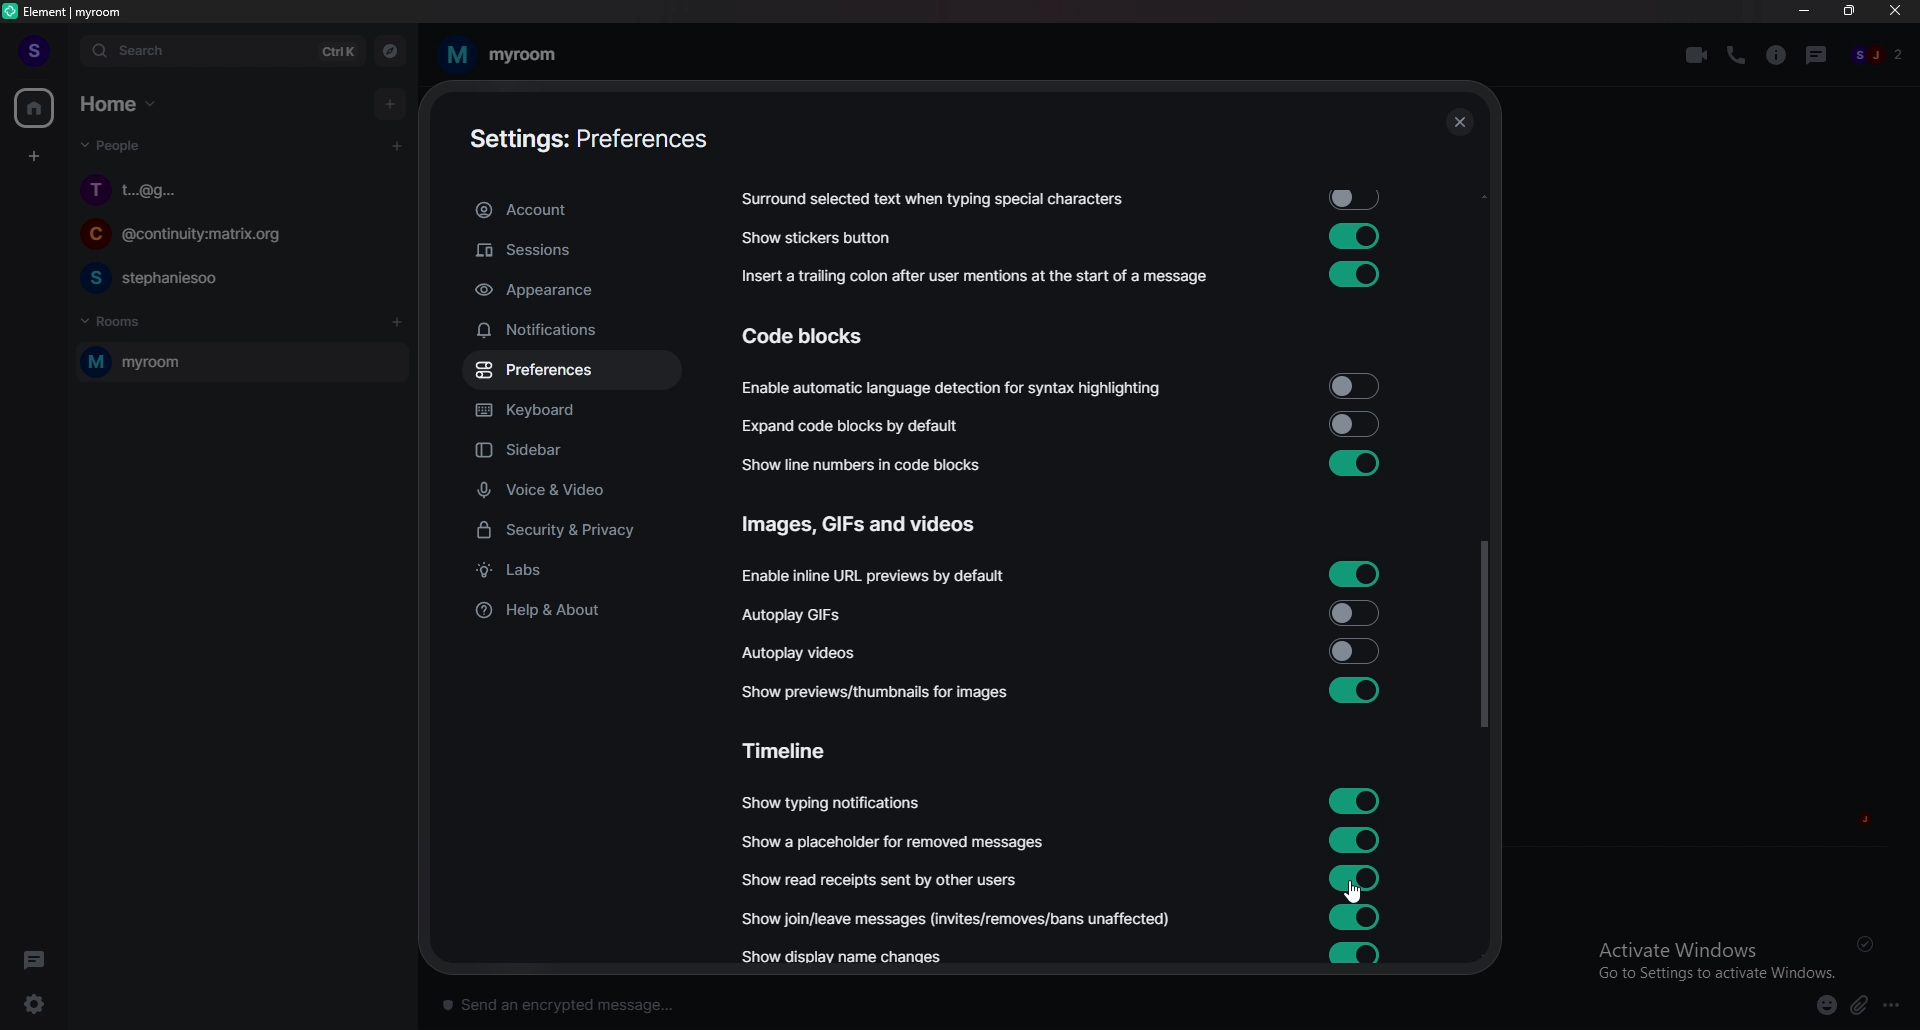 Image resolution: width=1920 pixels, height=1030 pixels. What do you see at coordinates (567, 330) in the screenshot?
I see `notifications` at bounding box center [567, 330].